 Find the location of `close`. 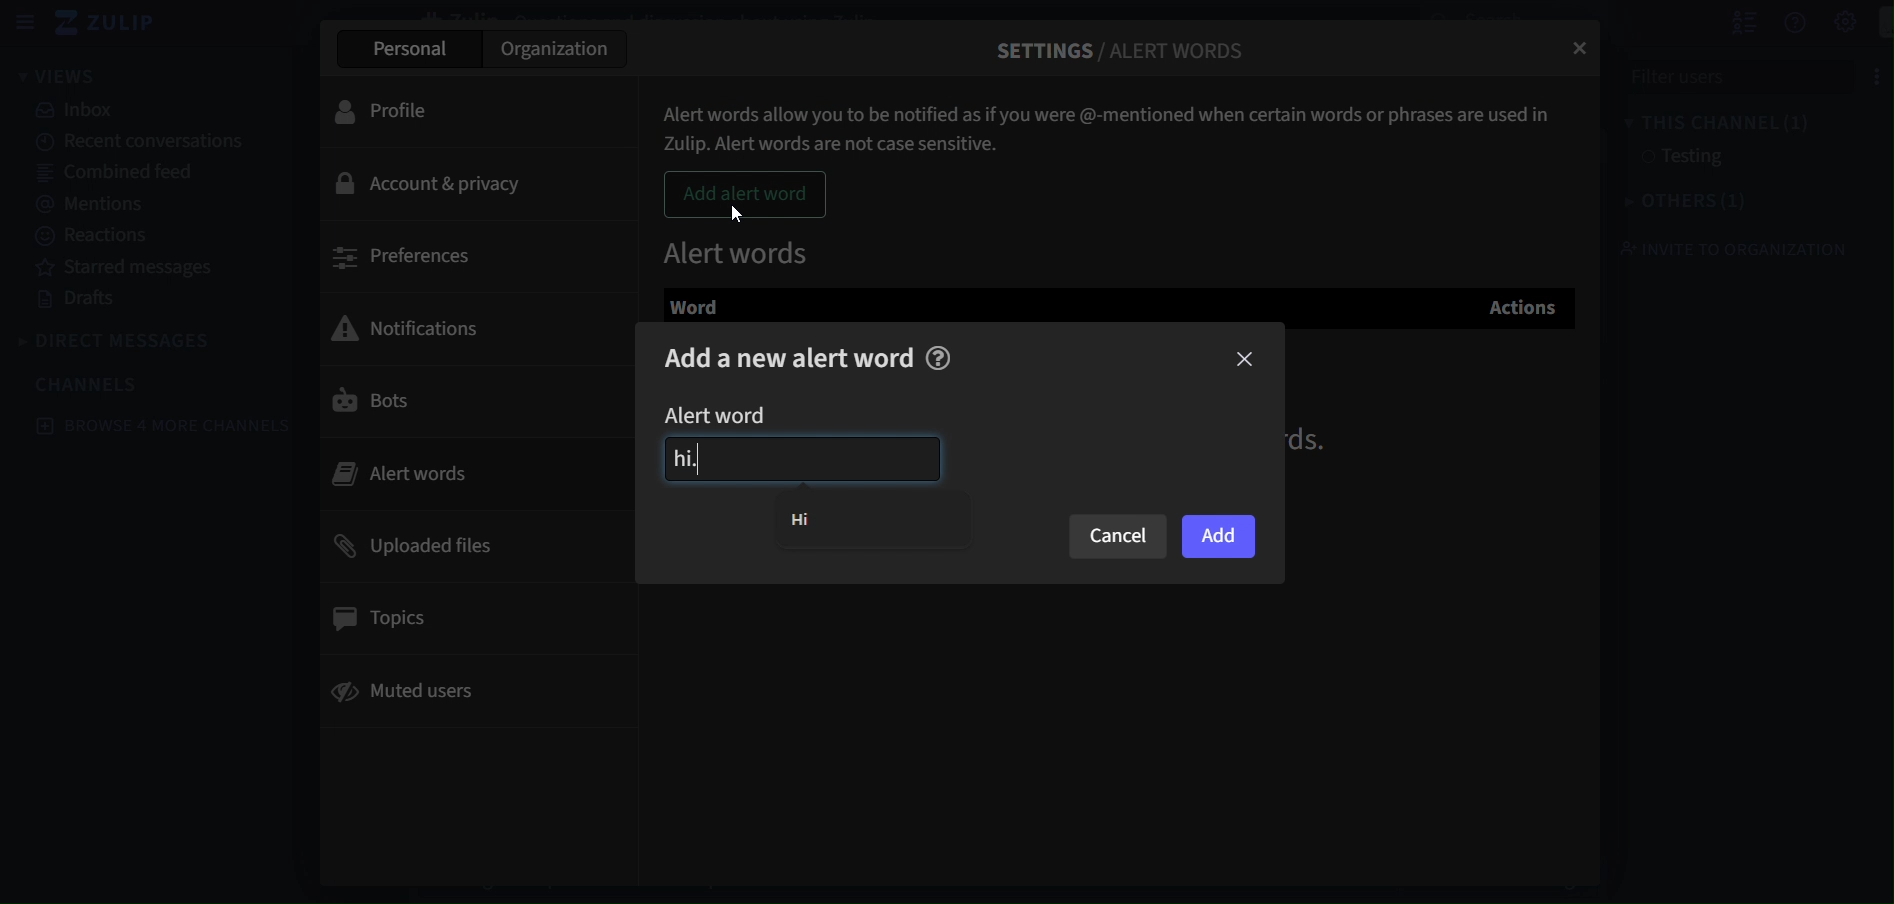

close is located at coordinates (1583, 50).